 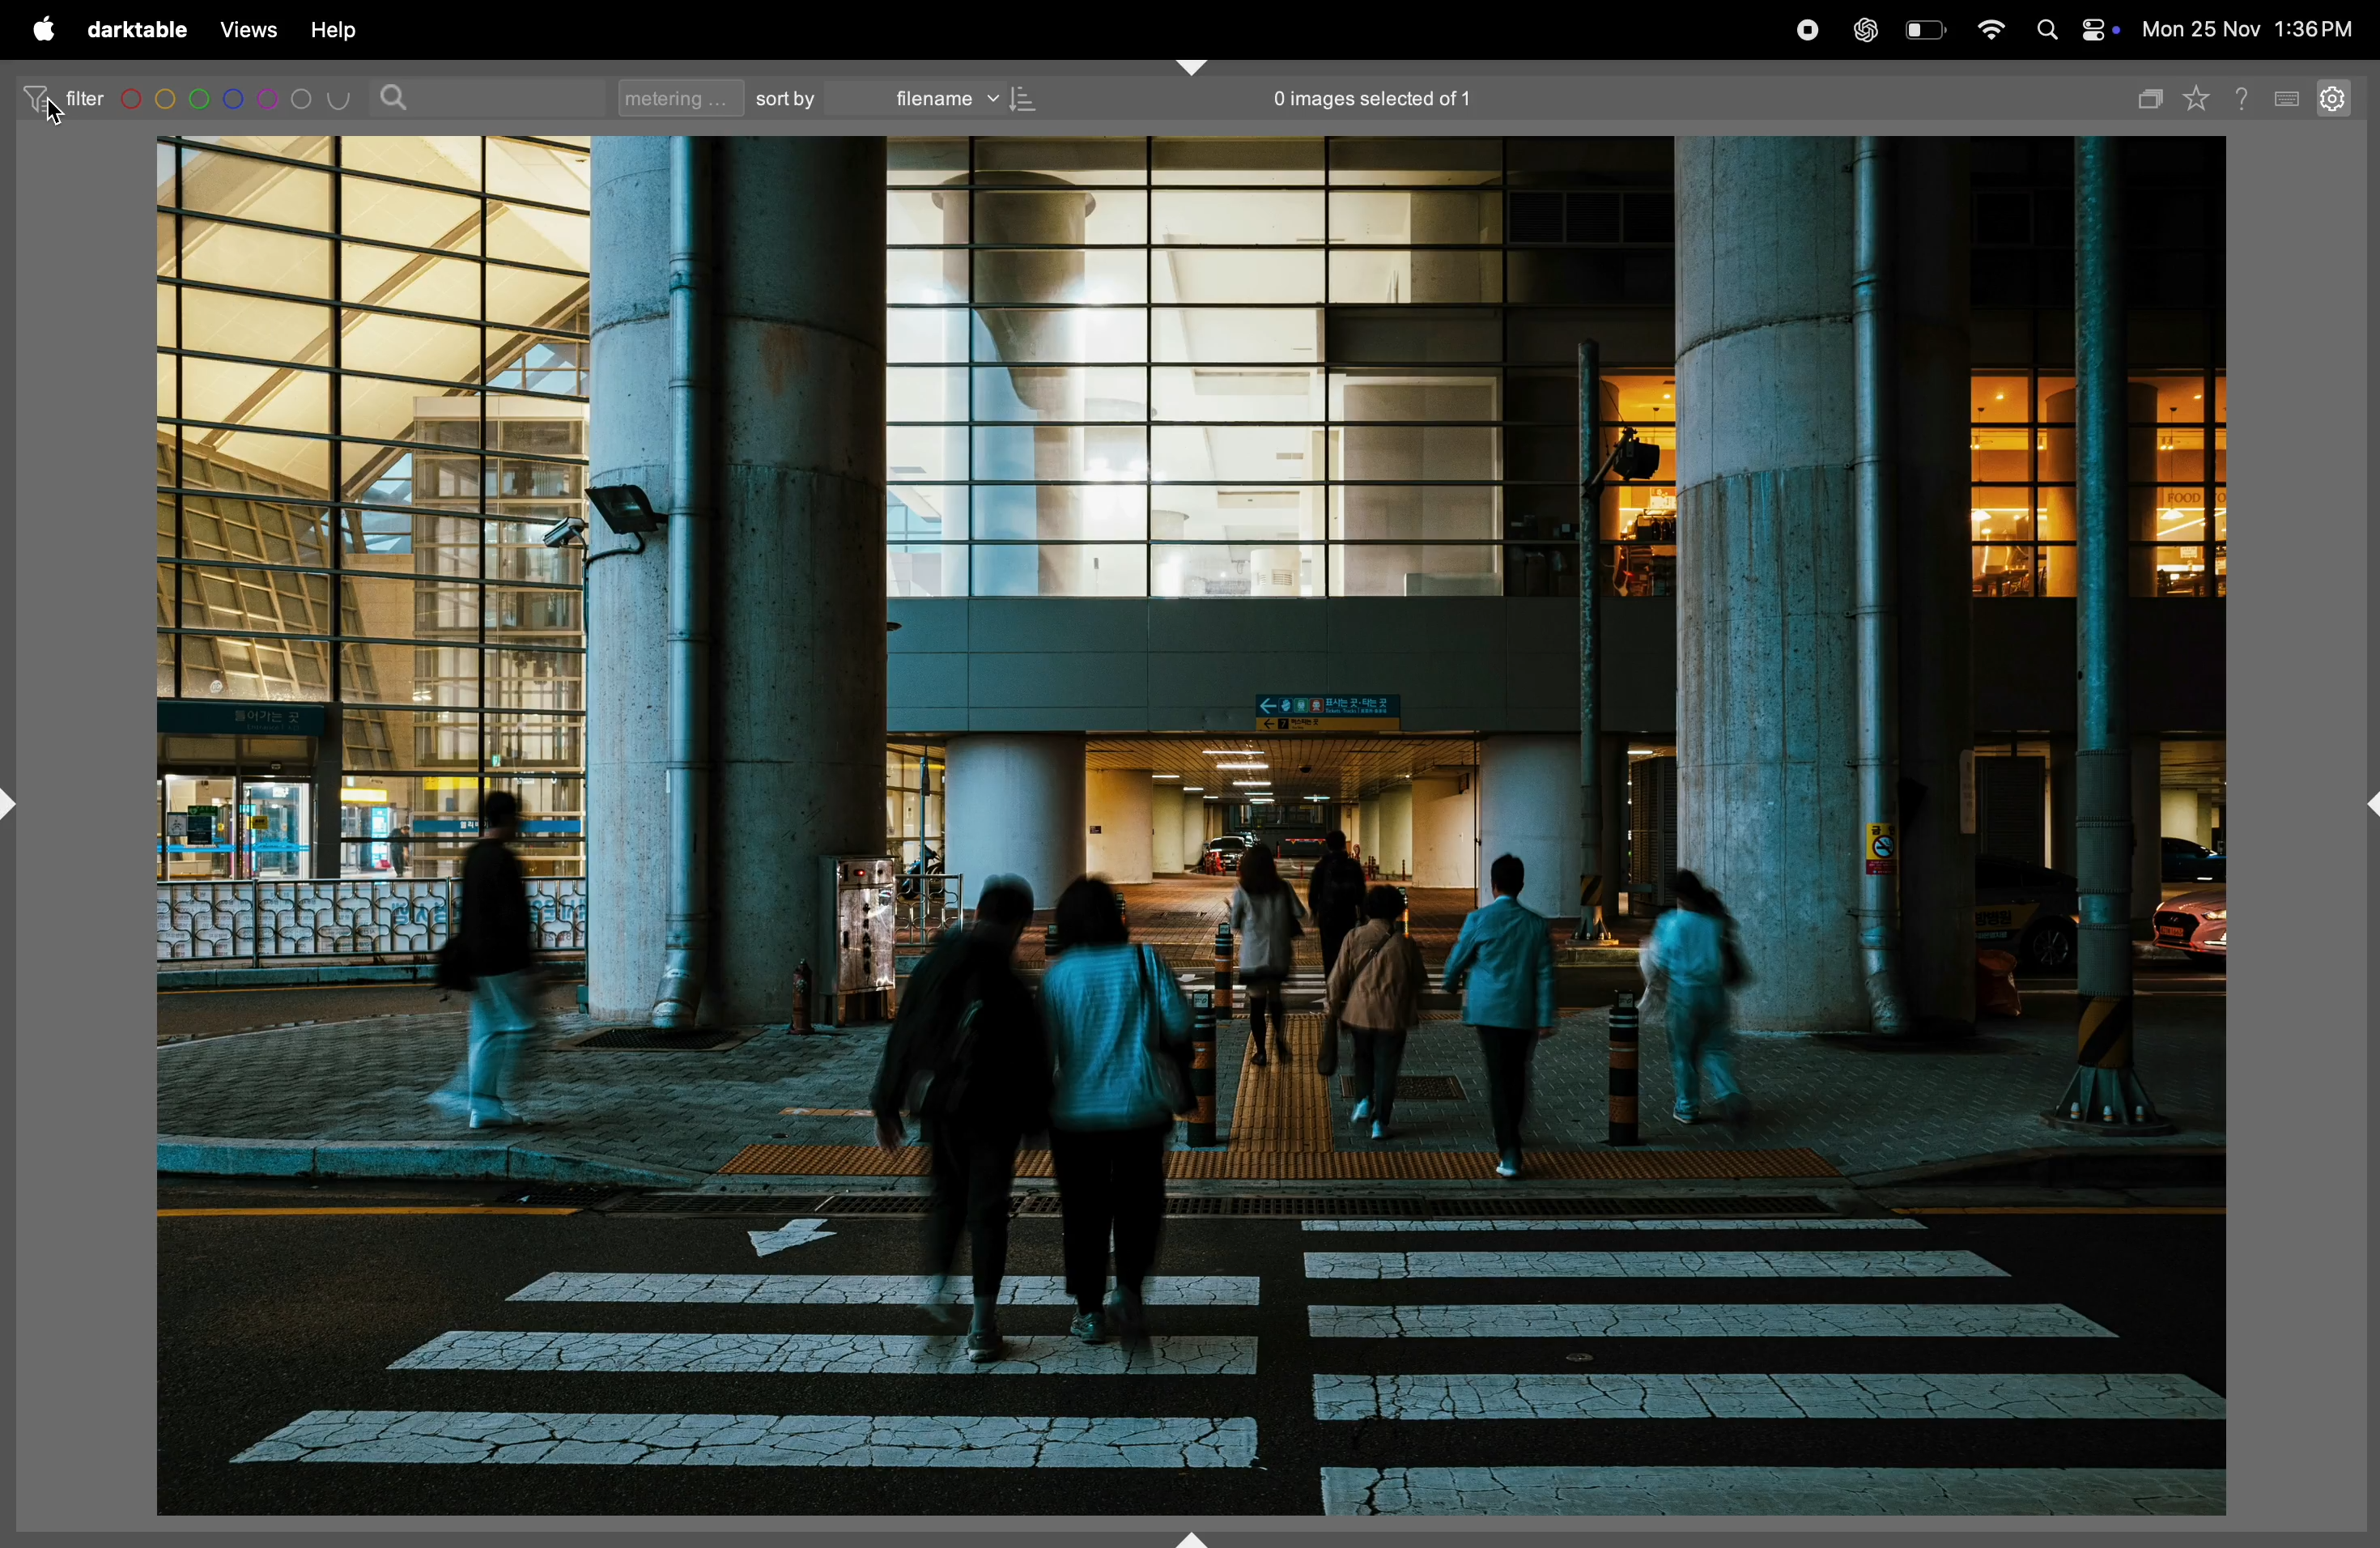 I want to click on battery, so click(x=1928, y=28).